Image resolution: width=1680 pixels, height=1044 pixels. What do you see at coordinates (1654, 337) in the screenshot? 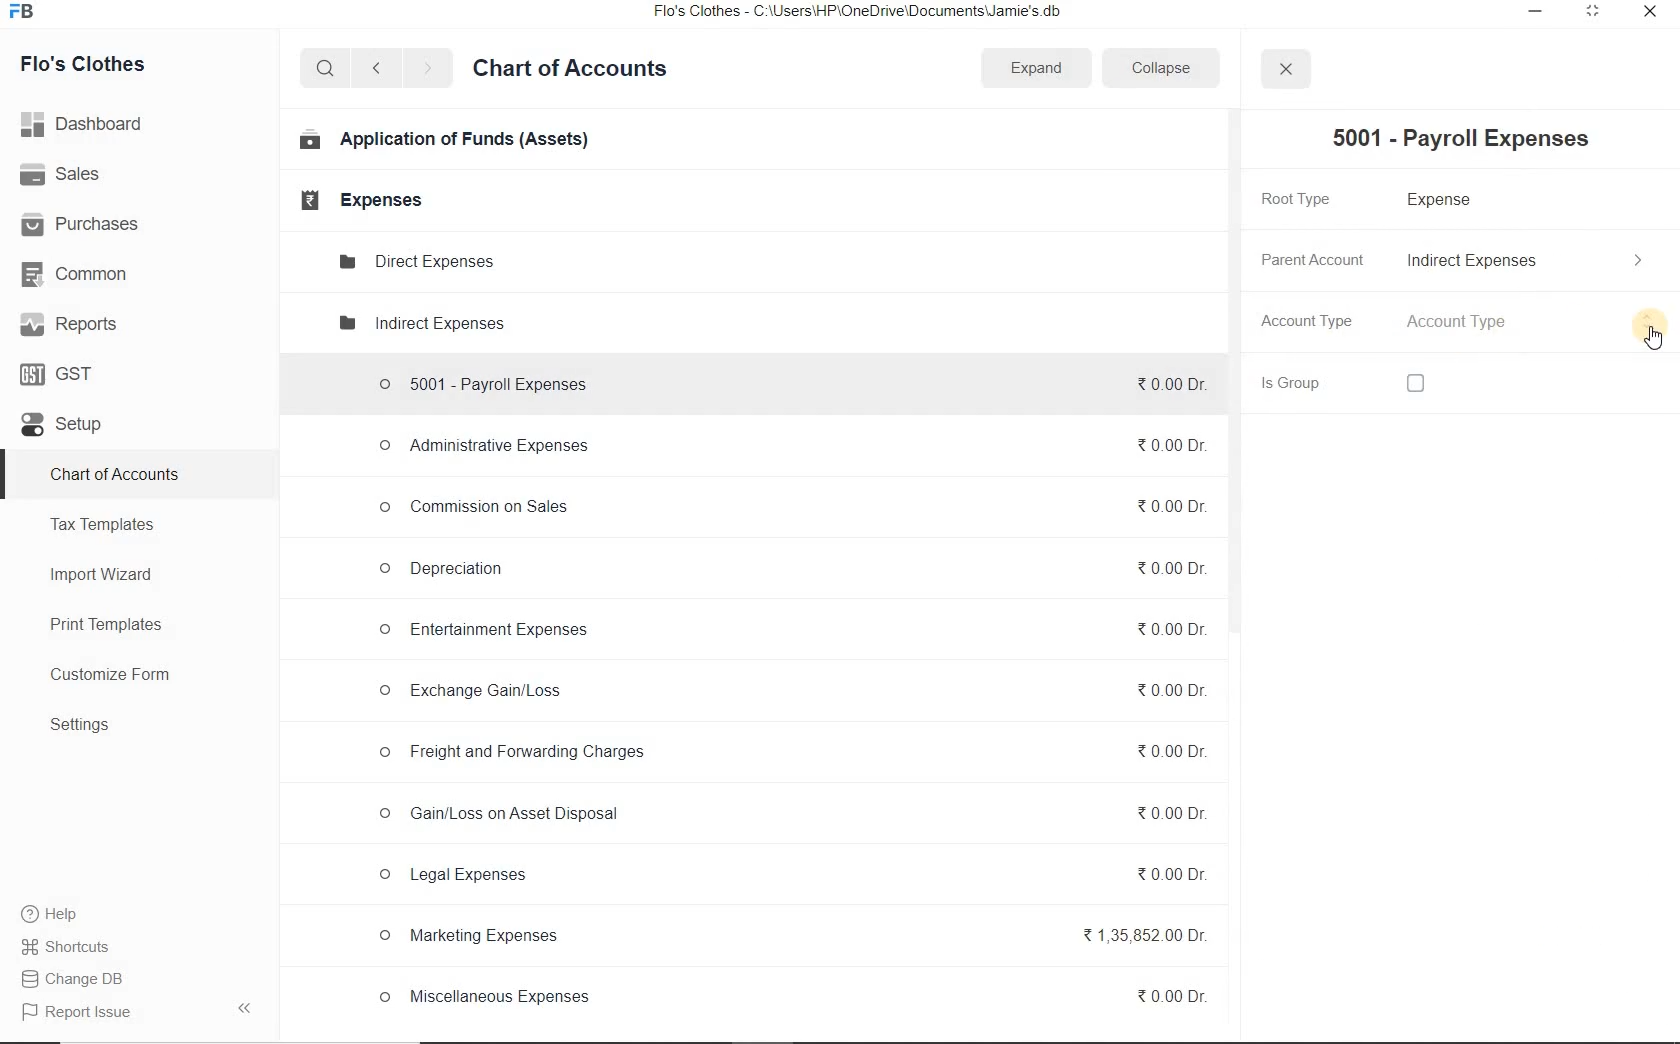
I see `cursor` at bounding box center [1654, 337].